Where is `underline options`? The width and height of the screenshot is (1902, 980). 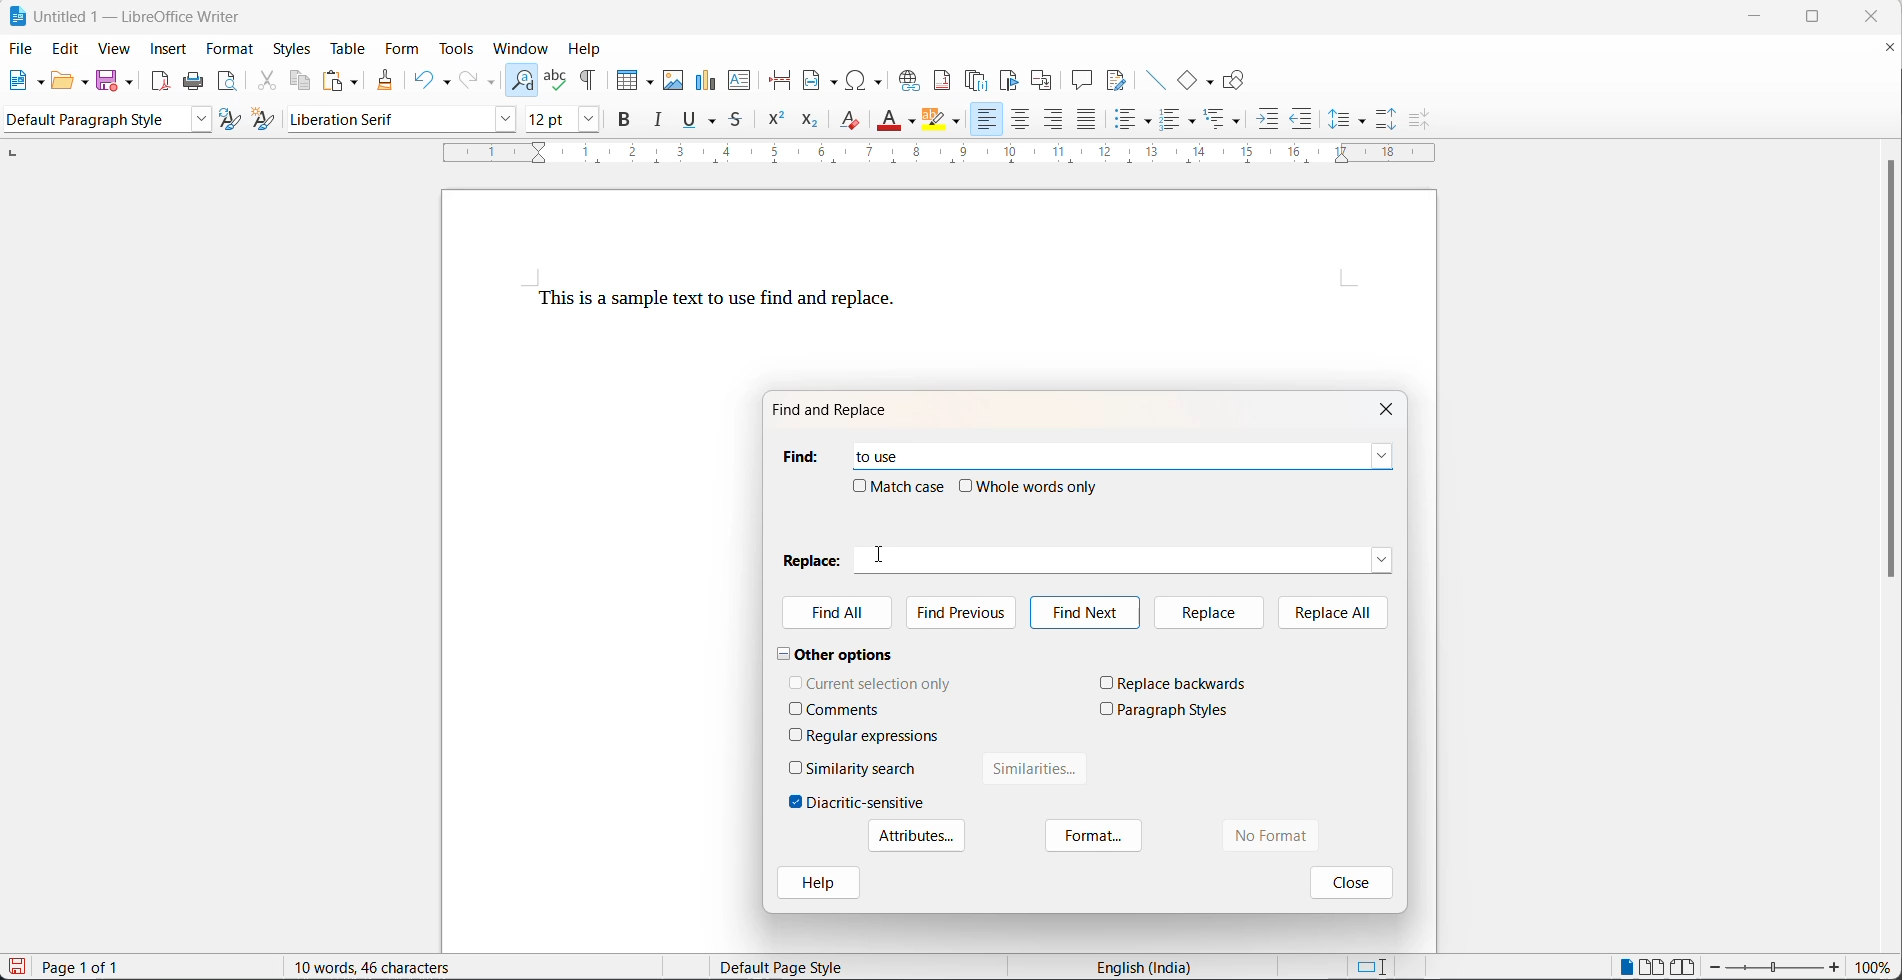 underline options is located at coordinates (714, 123).